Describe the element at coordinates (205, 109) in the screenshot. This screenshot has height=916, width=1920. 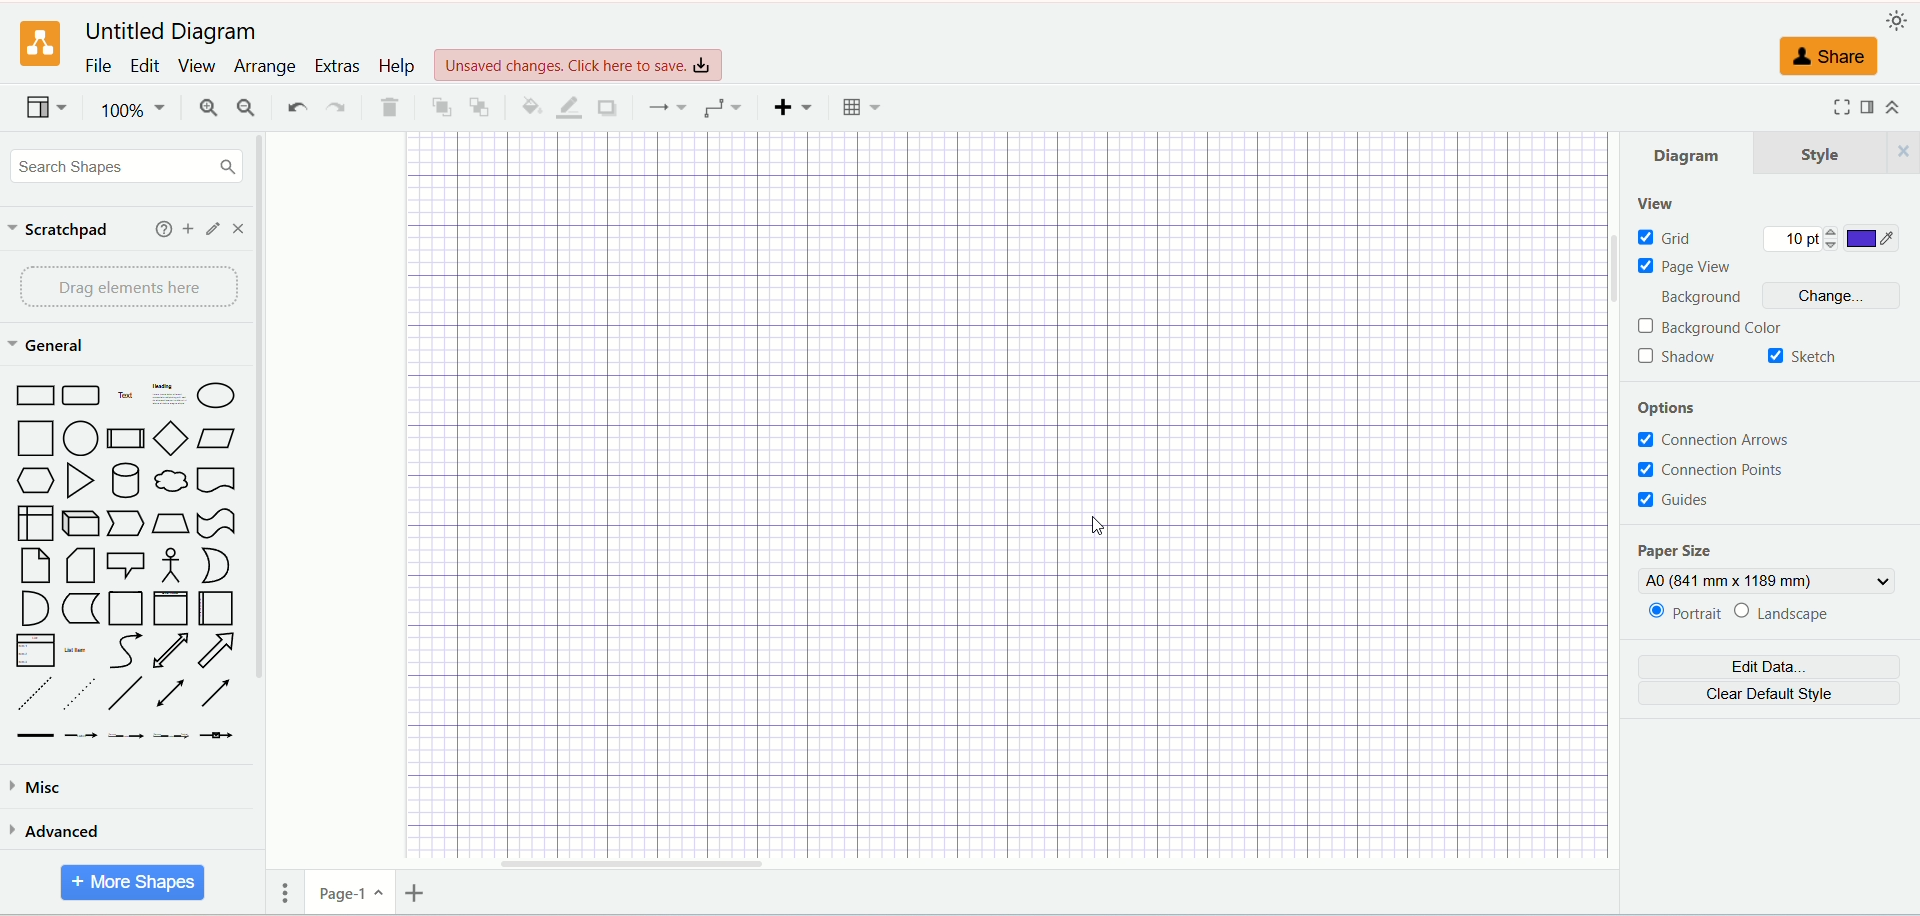
I see `zoom in` at that location.